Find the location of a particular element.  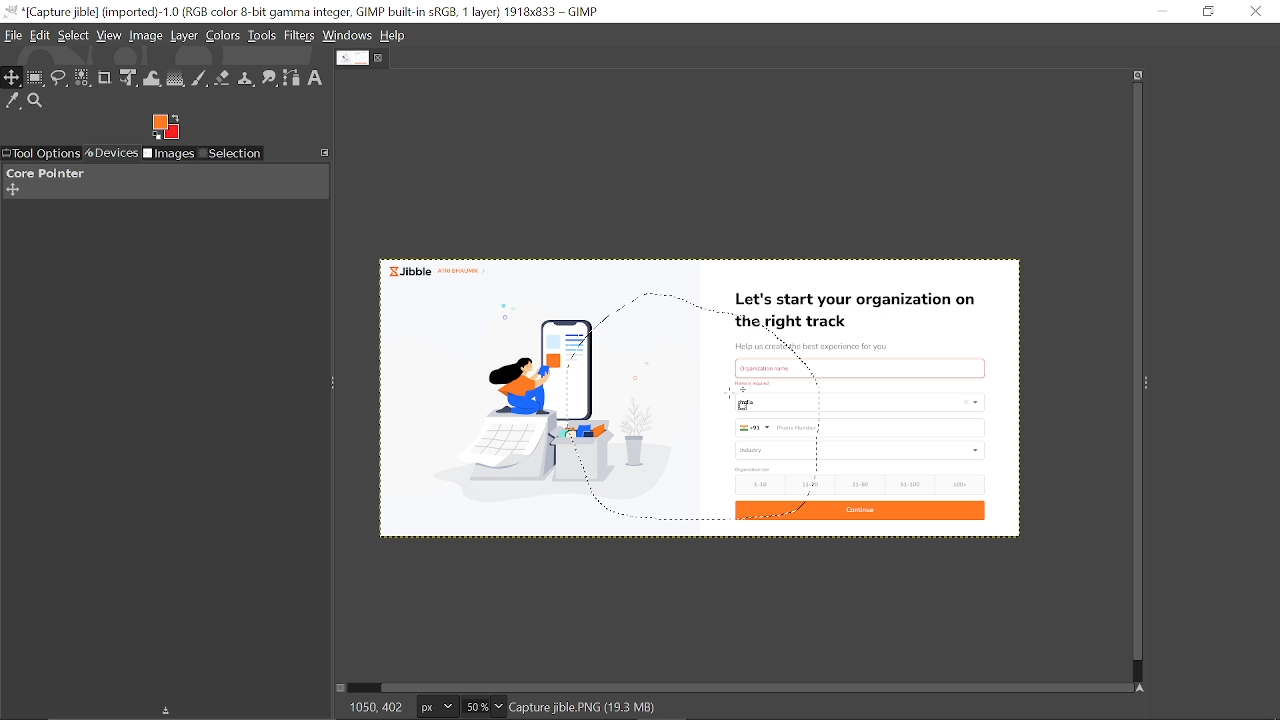

country is located at coordinates (871, 402).